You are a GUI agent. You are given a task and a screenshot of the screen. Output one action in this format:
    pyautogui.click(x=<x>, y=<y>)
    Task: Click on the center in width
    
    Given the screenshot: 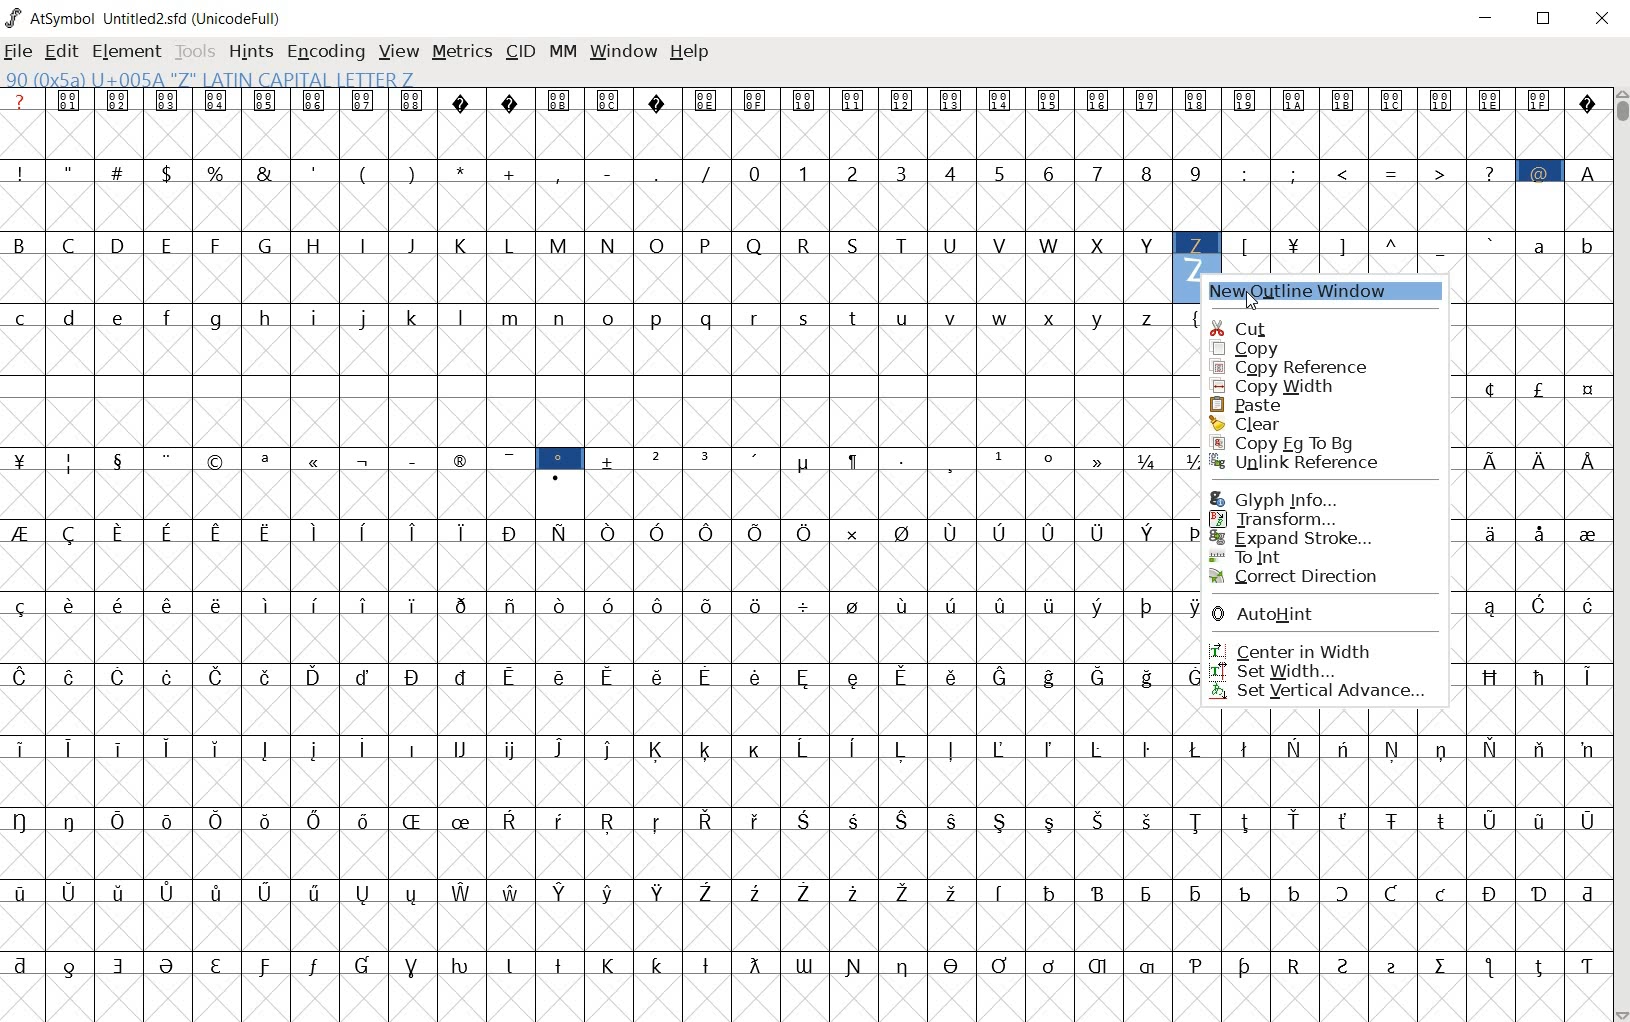 What is the action you would take?
    pyautogui.click(x=1300, y=650)
    